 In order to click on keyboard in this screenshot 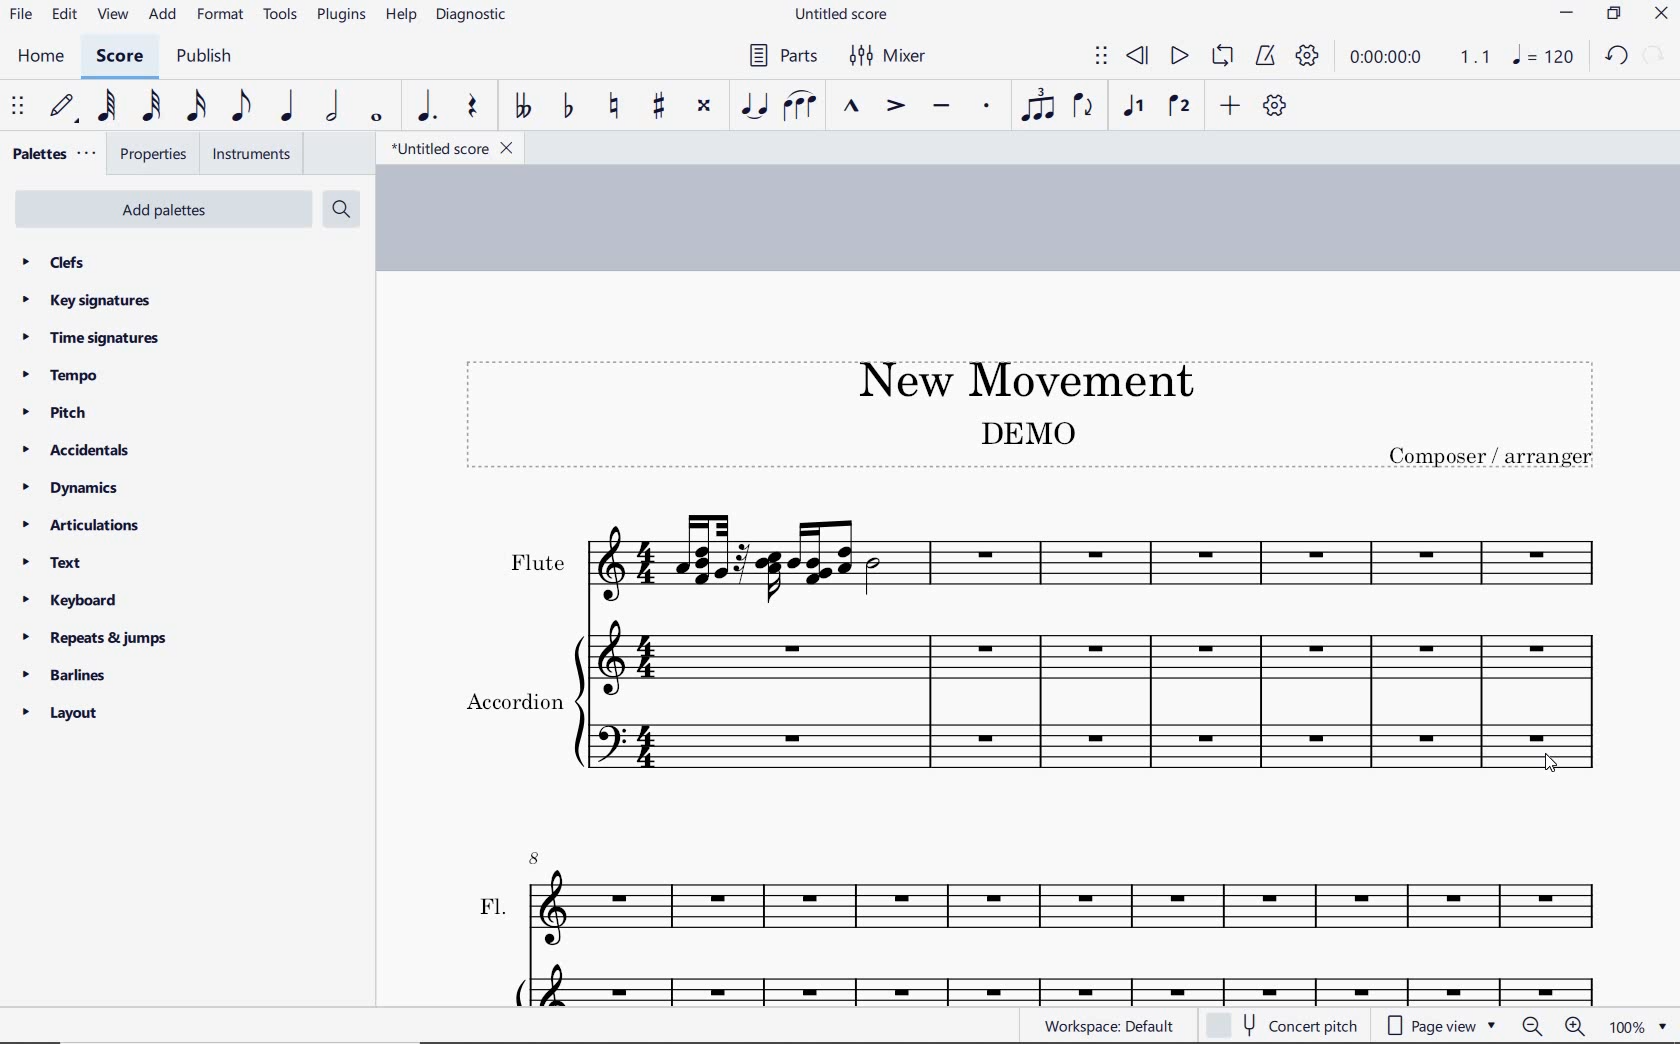, I will do `click(71, 600)`.